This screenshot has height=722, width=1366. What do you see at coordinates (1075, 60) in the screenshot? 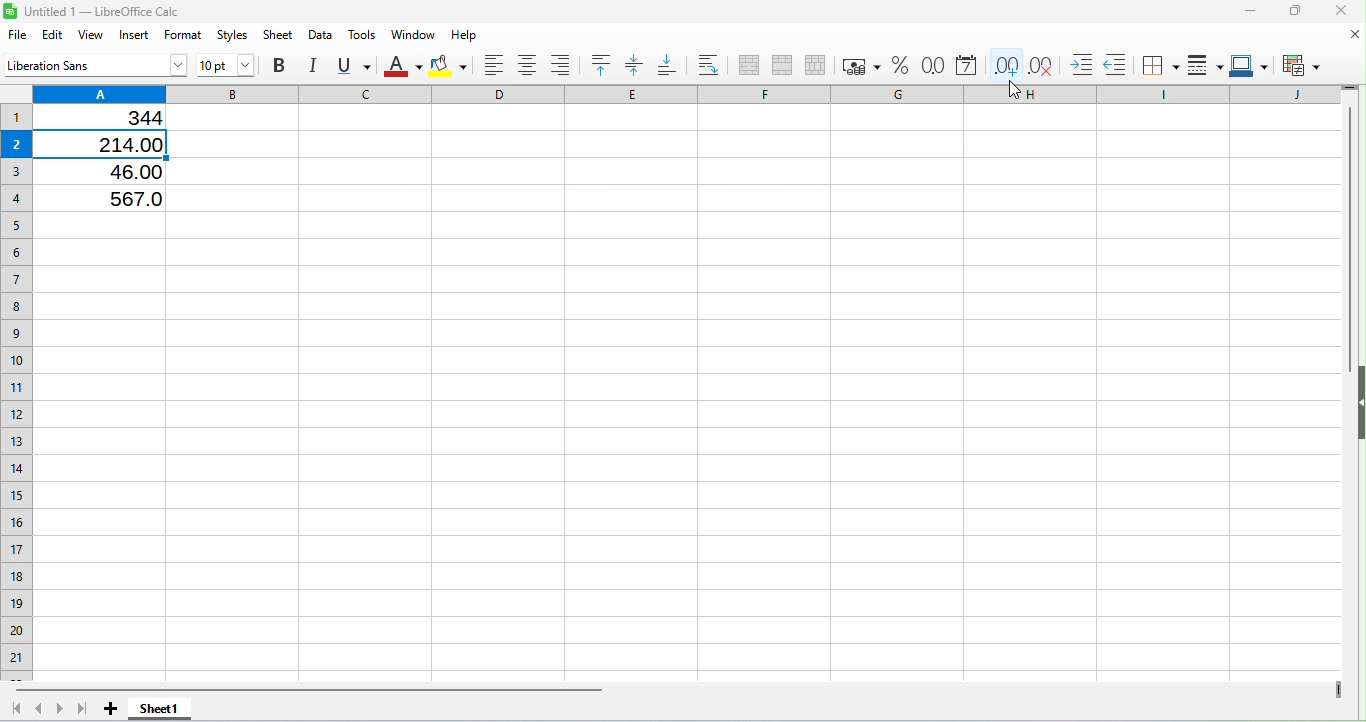
I see `Increase indent` at bounding box center [1075, 60].